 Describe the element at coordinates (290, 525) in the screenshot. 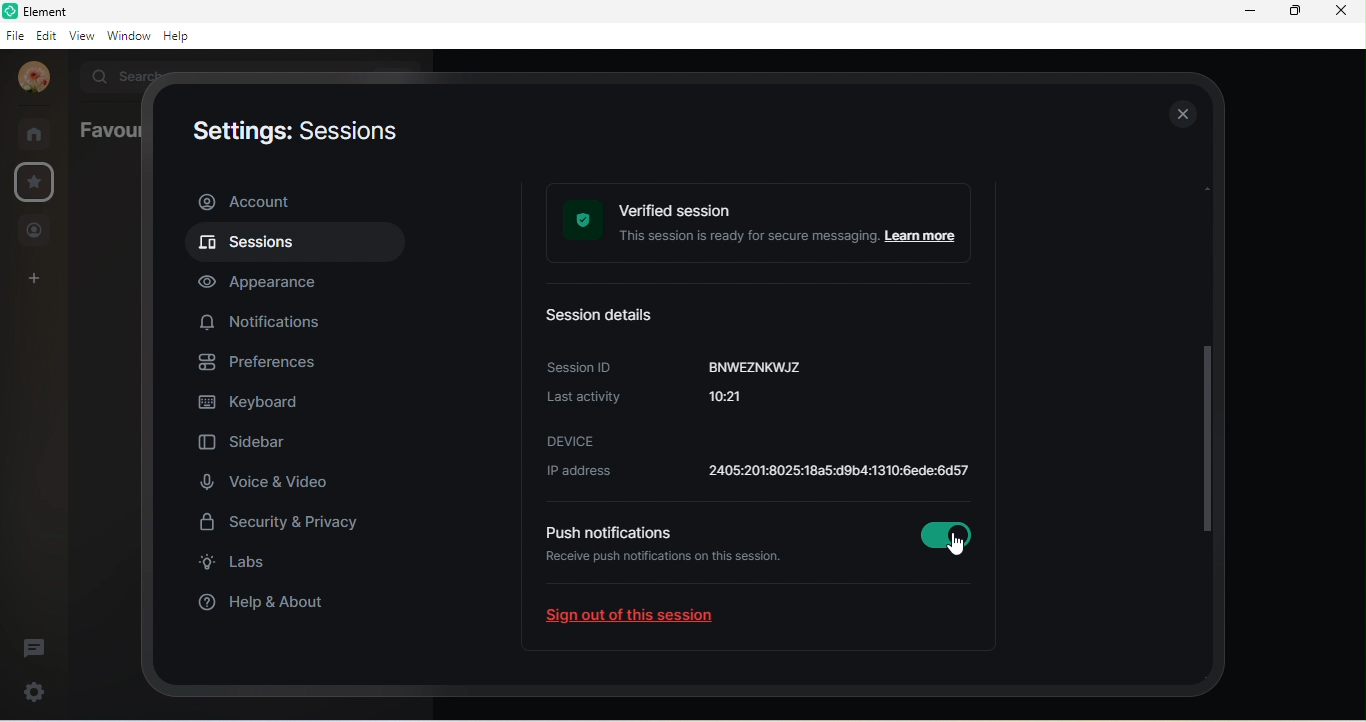

I see `security and privacy` at that location.